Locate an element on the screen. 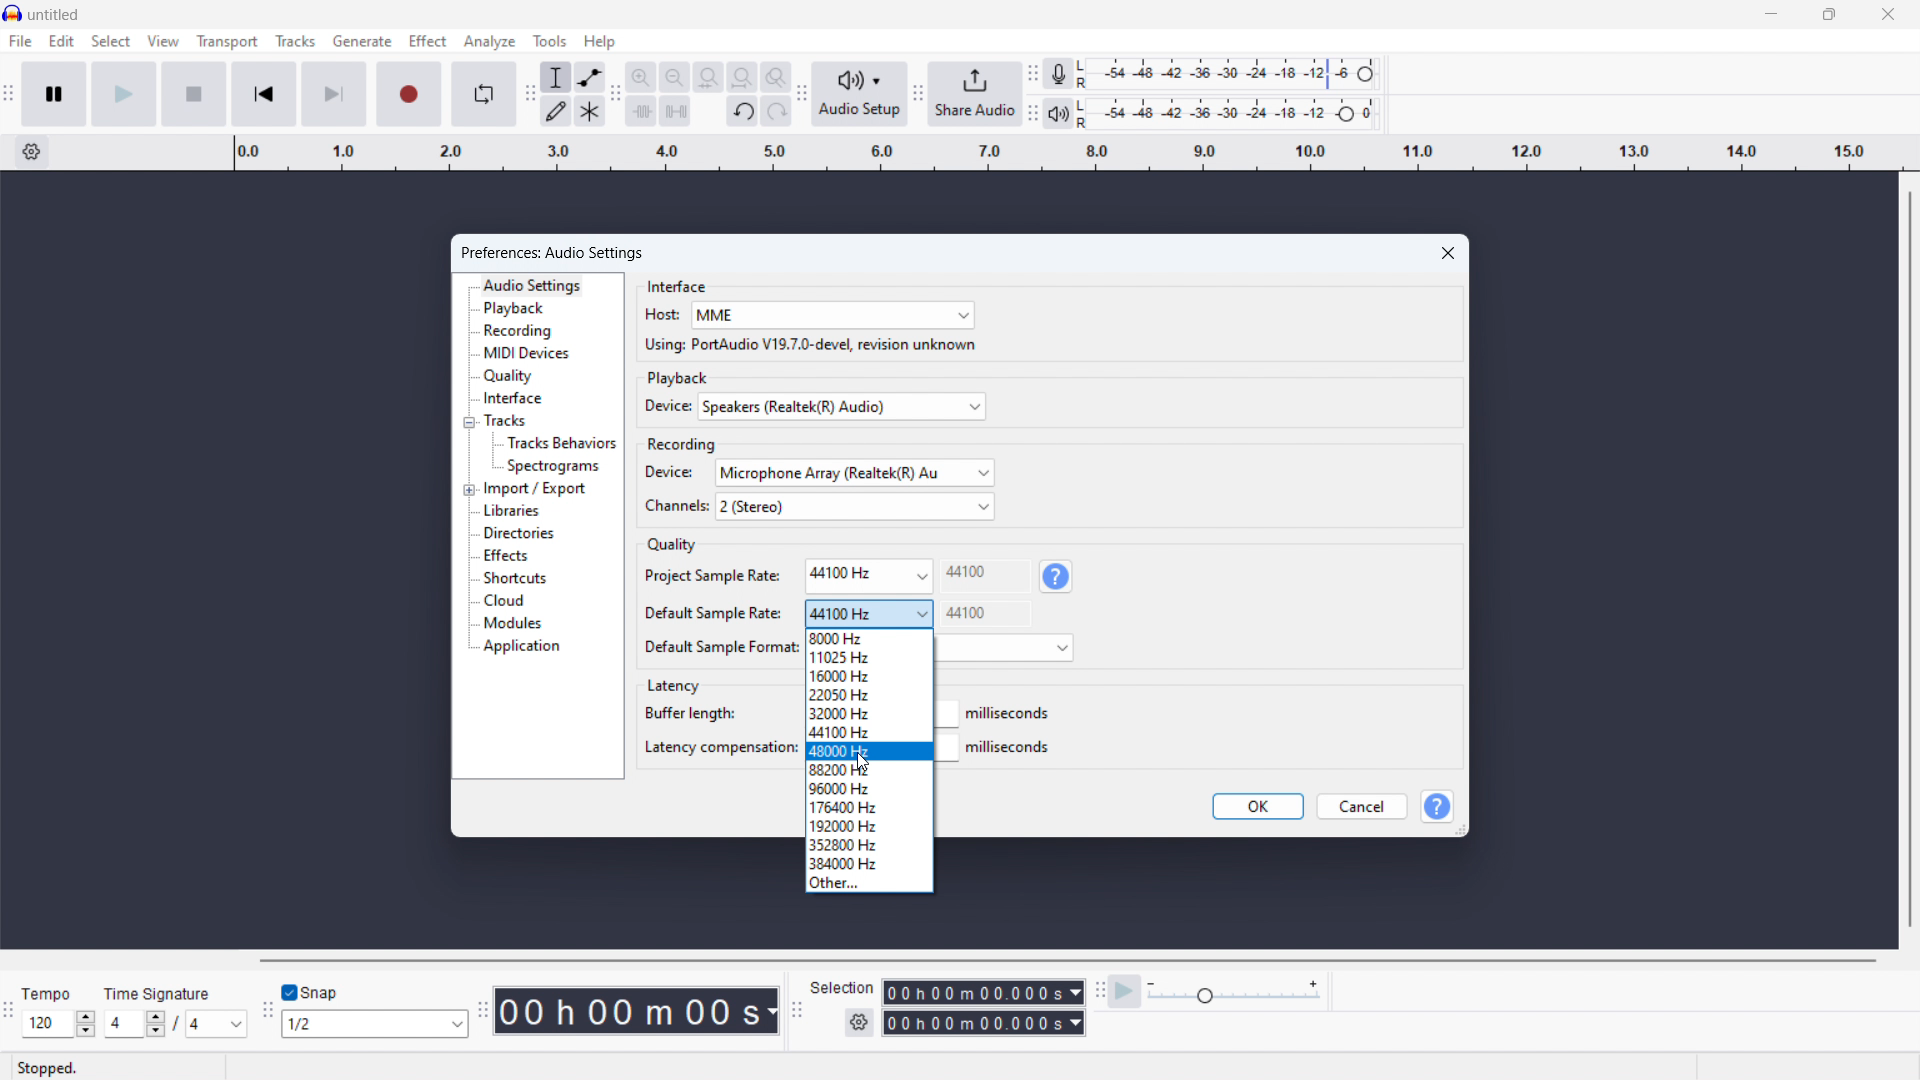  interface host is located at coordinates (832, 315).